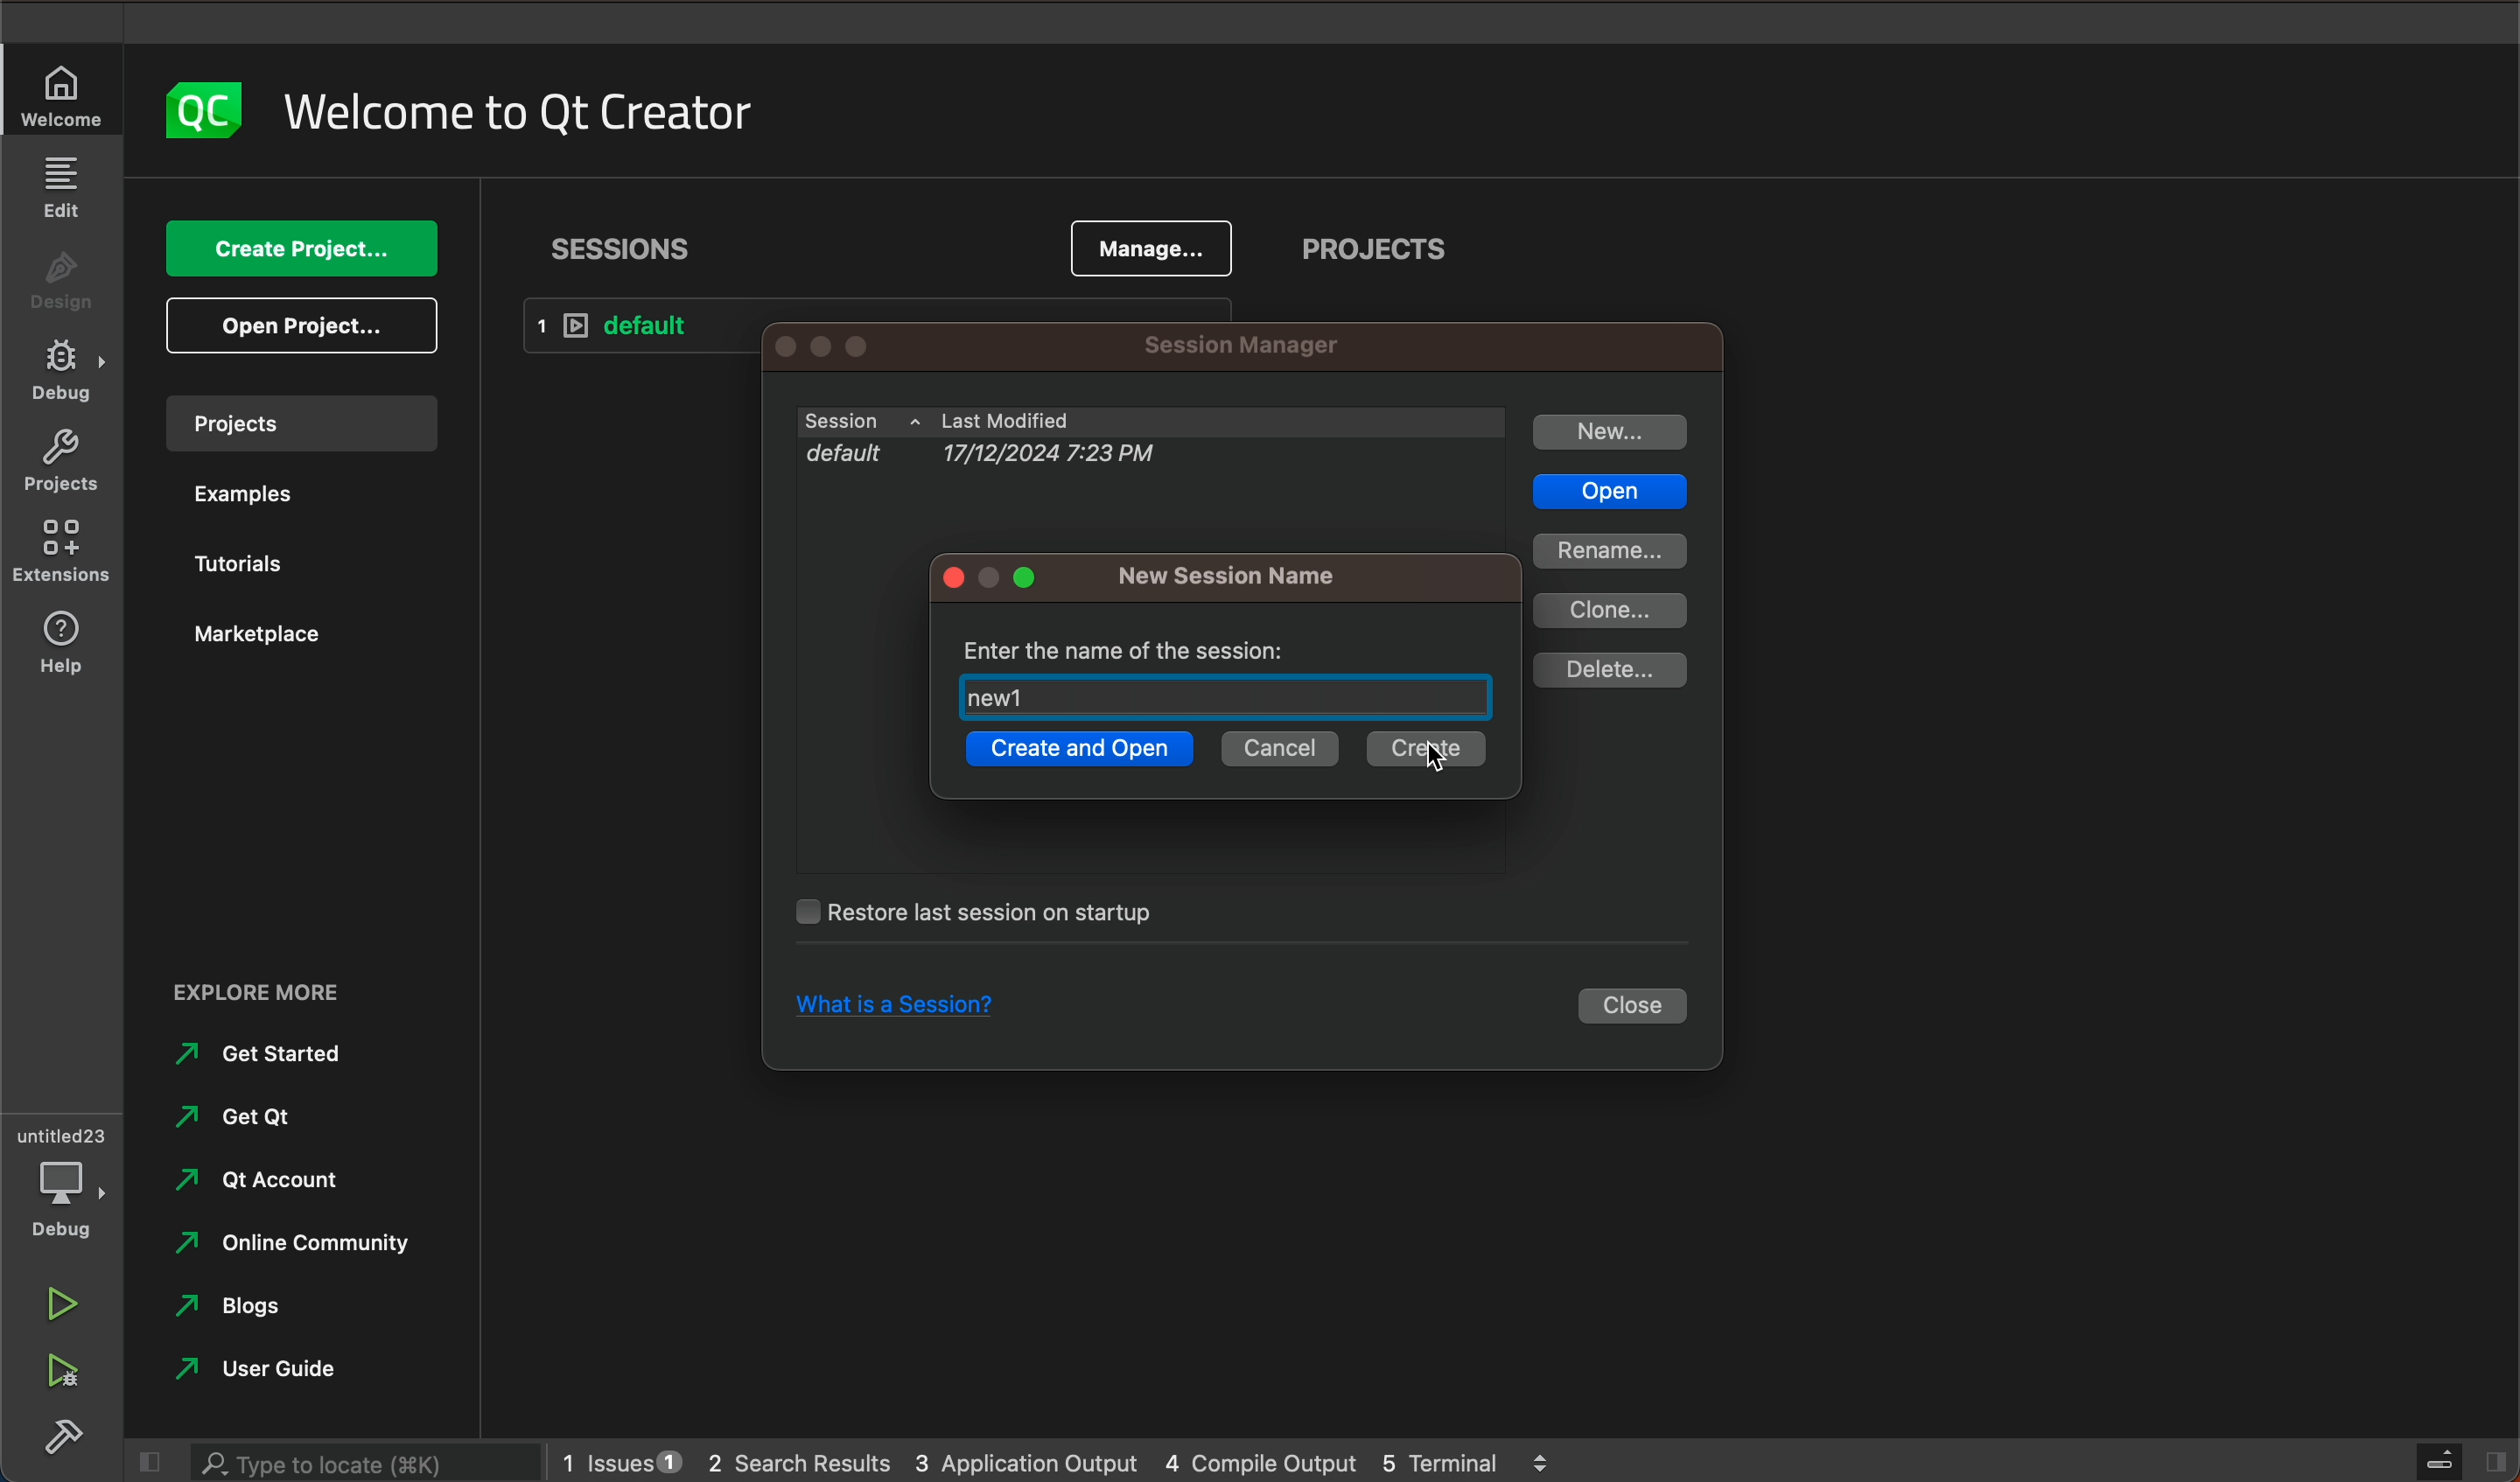 Image resolution: width=2520 pixels, height=1482 pixels. I want to click on design, so click(64, 287).